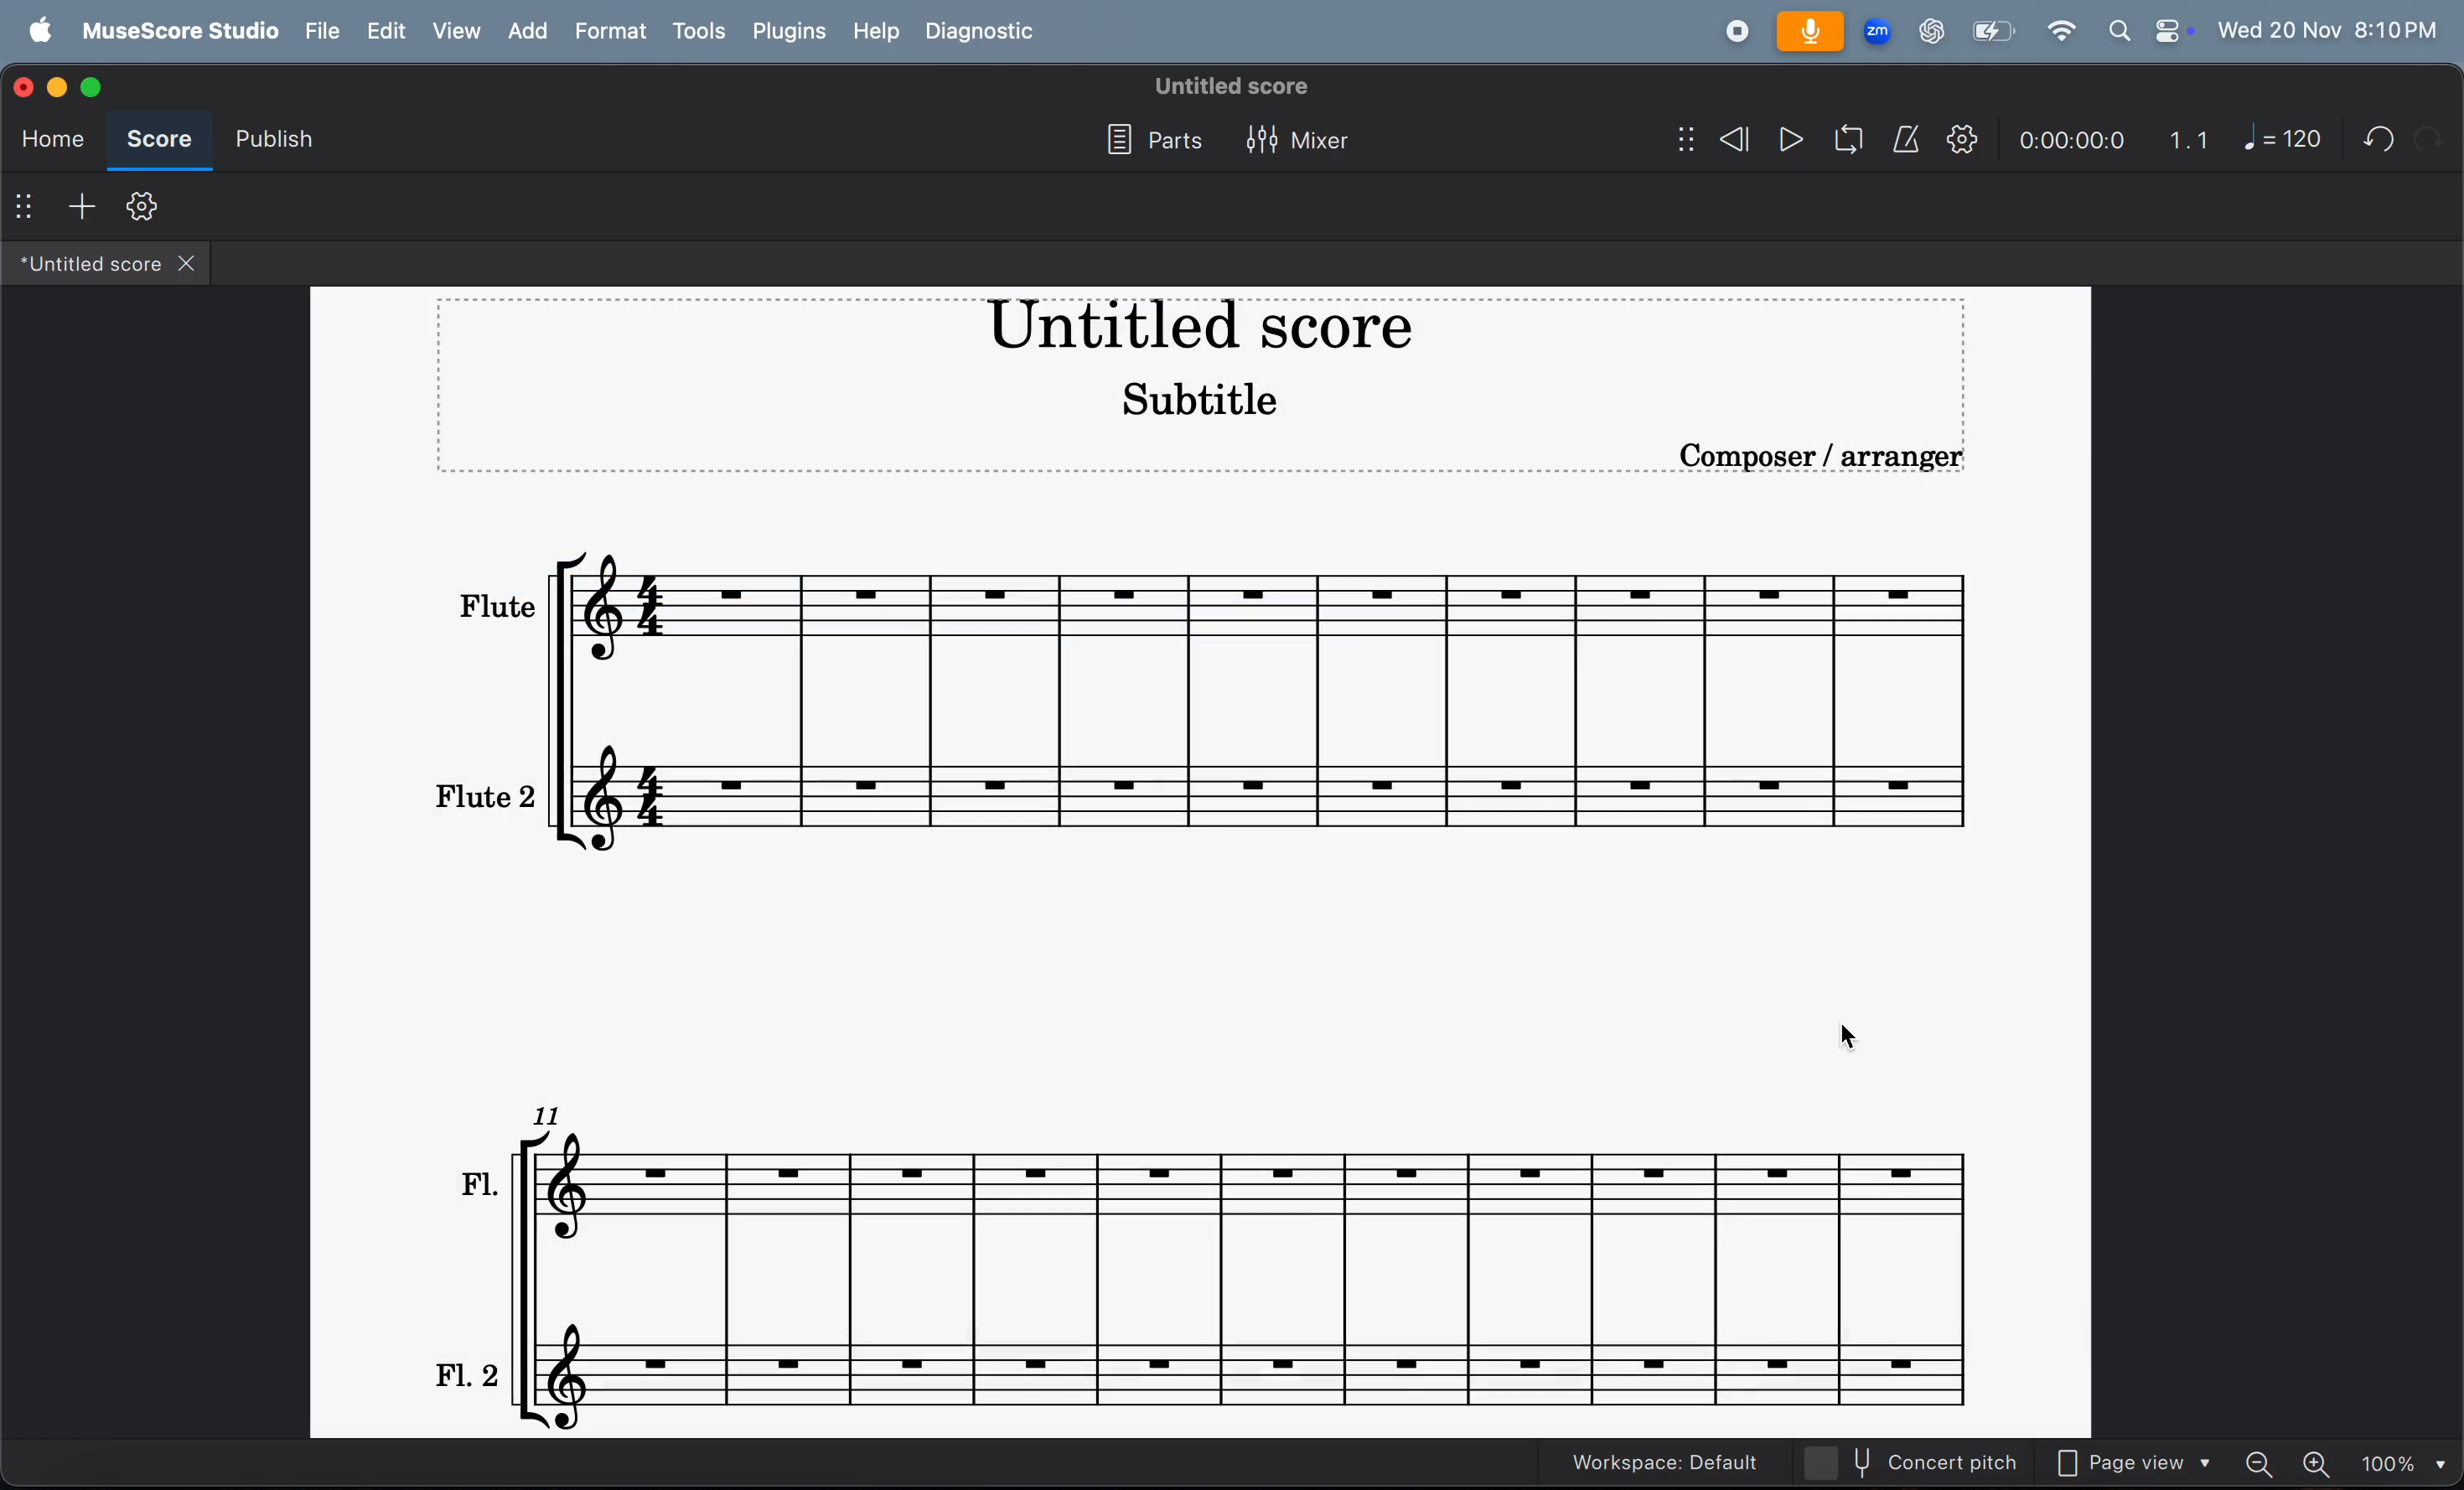 The width and height of the screenshot is (2464, 1490). Describe the element at coordinates (1907, 140) in the screenshot. I see `metronome` at that location.